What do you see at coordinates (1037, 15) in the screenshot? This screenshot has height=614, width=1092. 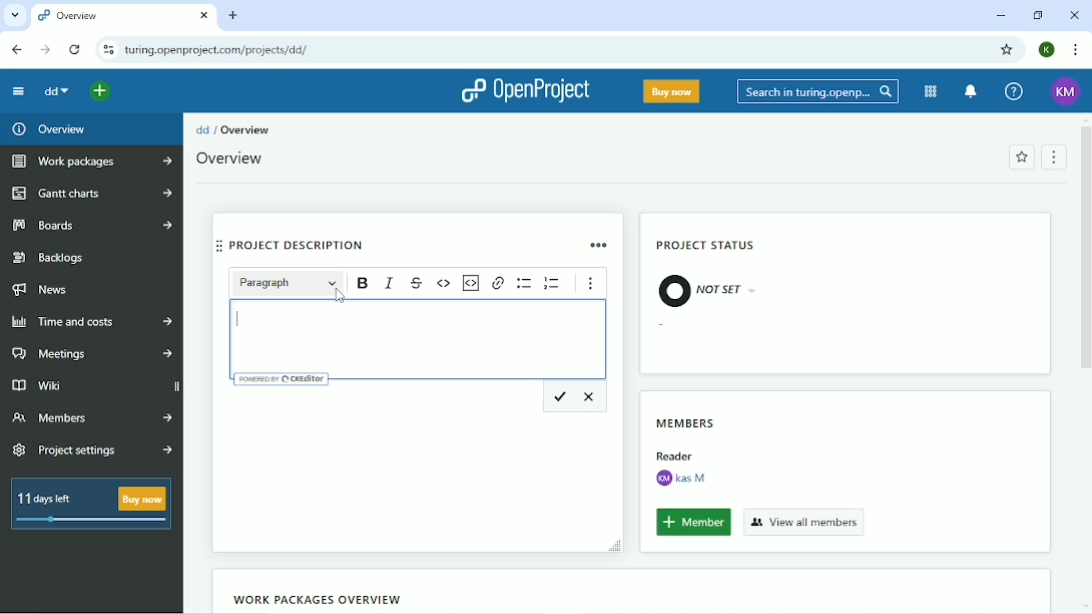 I see `Restore down` at bounding box center [1037, 15].